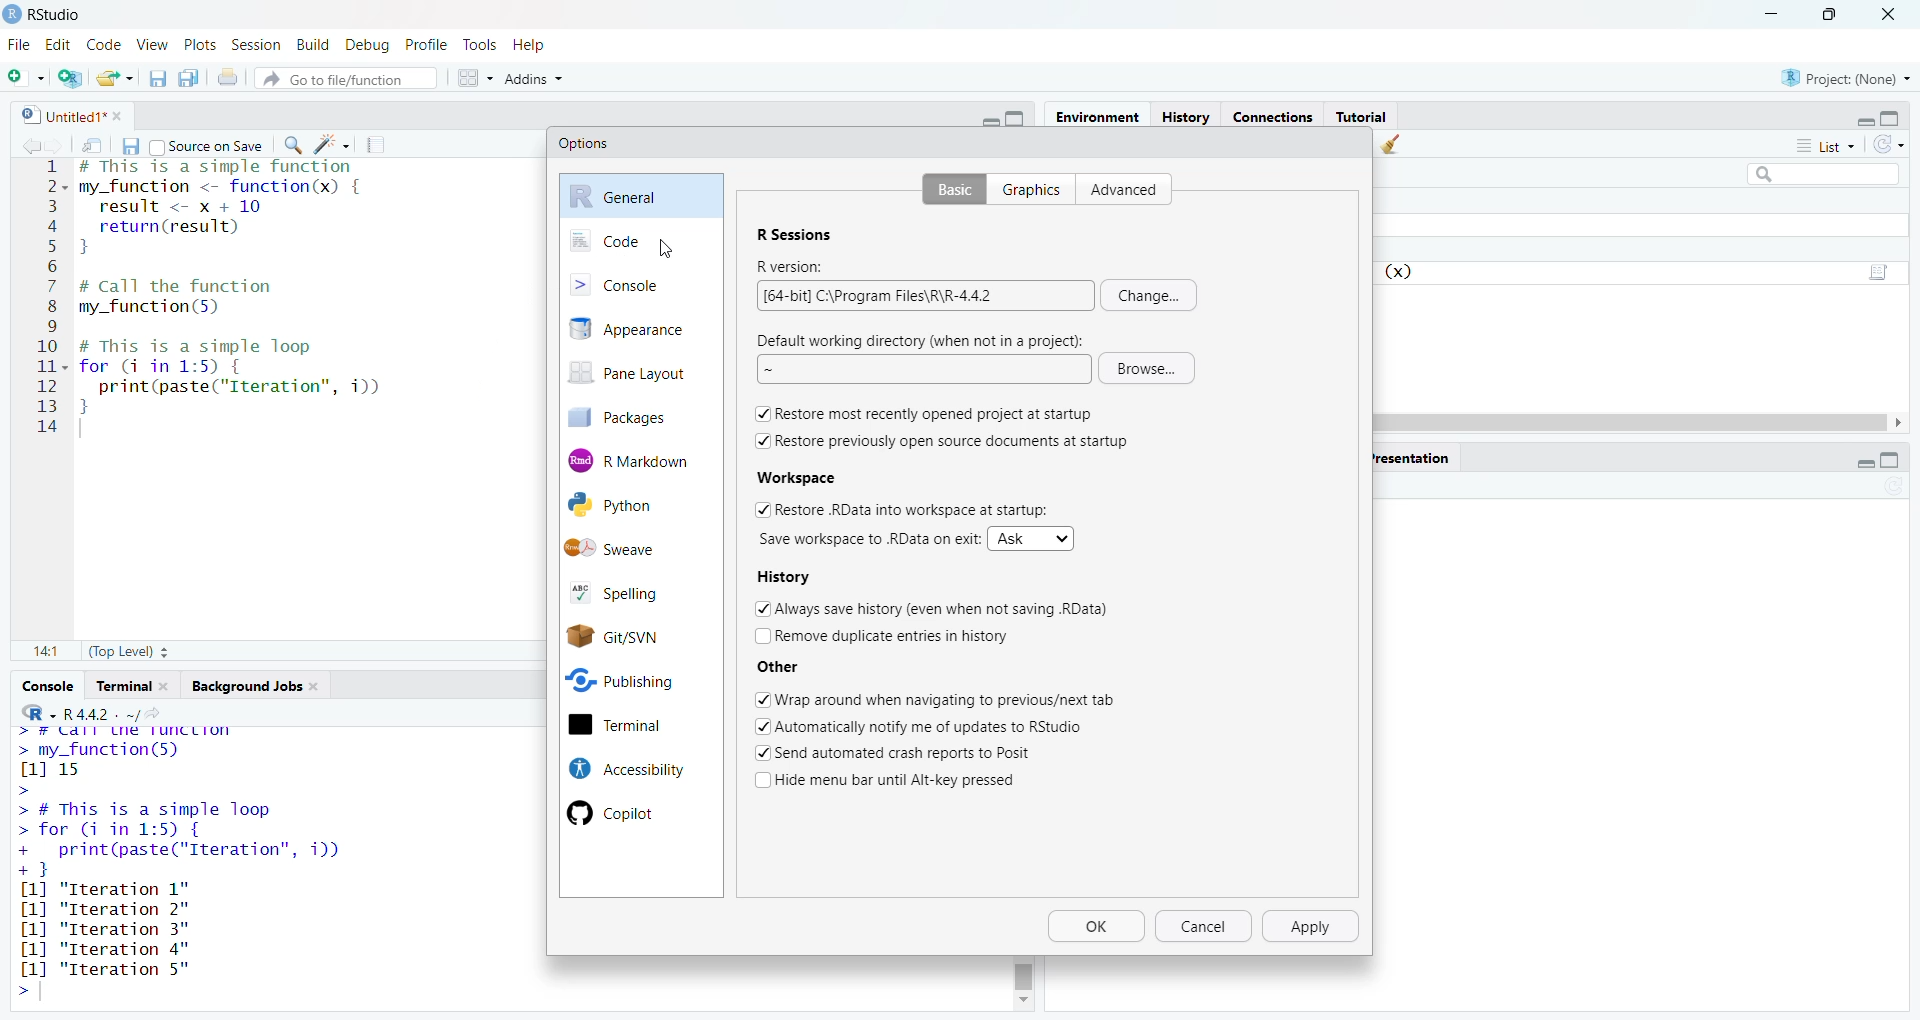 The height and width of the screenshot is (1020, 1920). Describe the element at coordinates (1894, 12) in the screenshot. I see `close` at that location.